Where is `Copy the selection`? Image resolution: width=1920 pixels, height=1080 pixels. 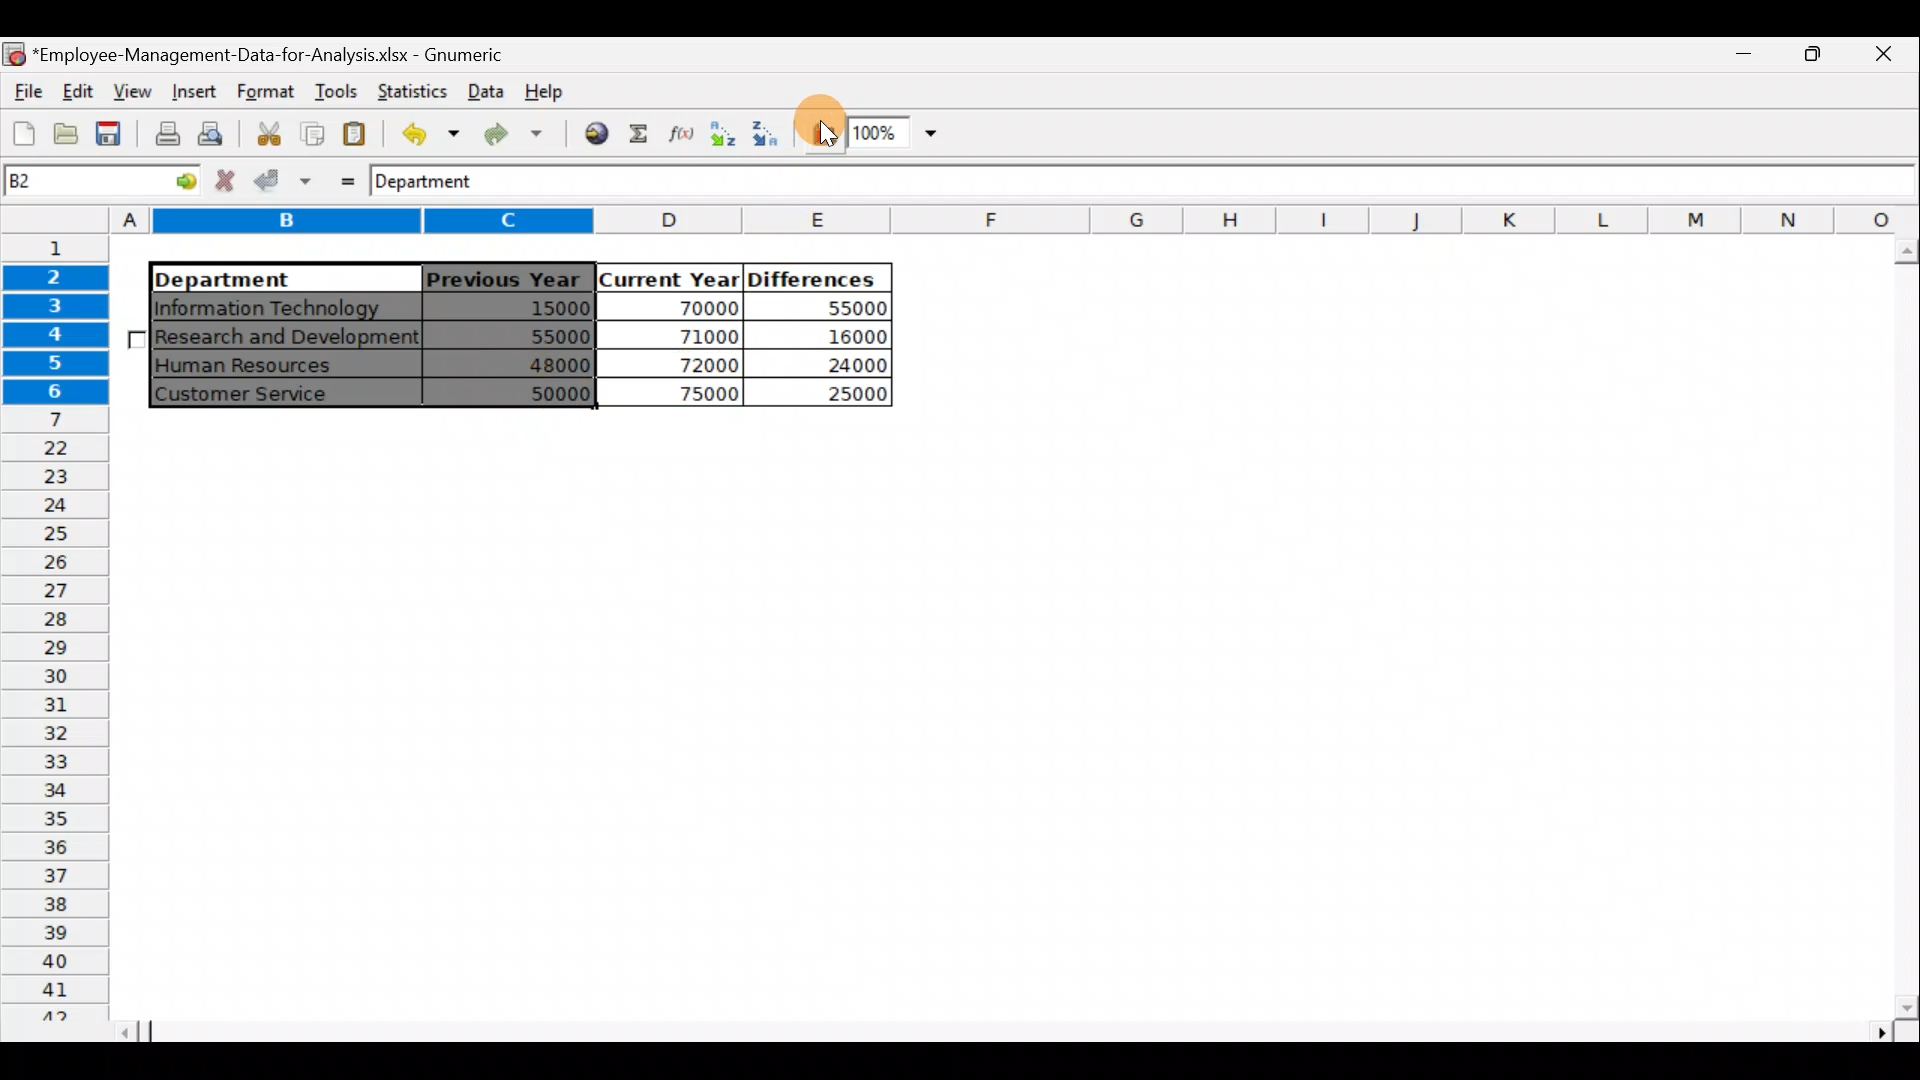
Copy the selection is located at coordinates (311, 134).